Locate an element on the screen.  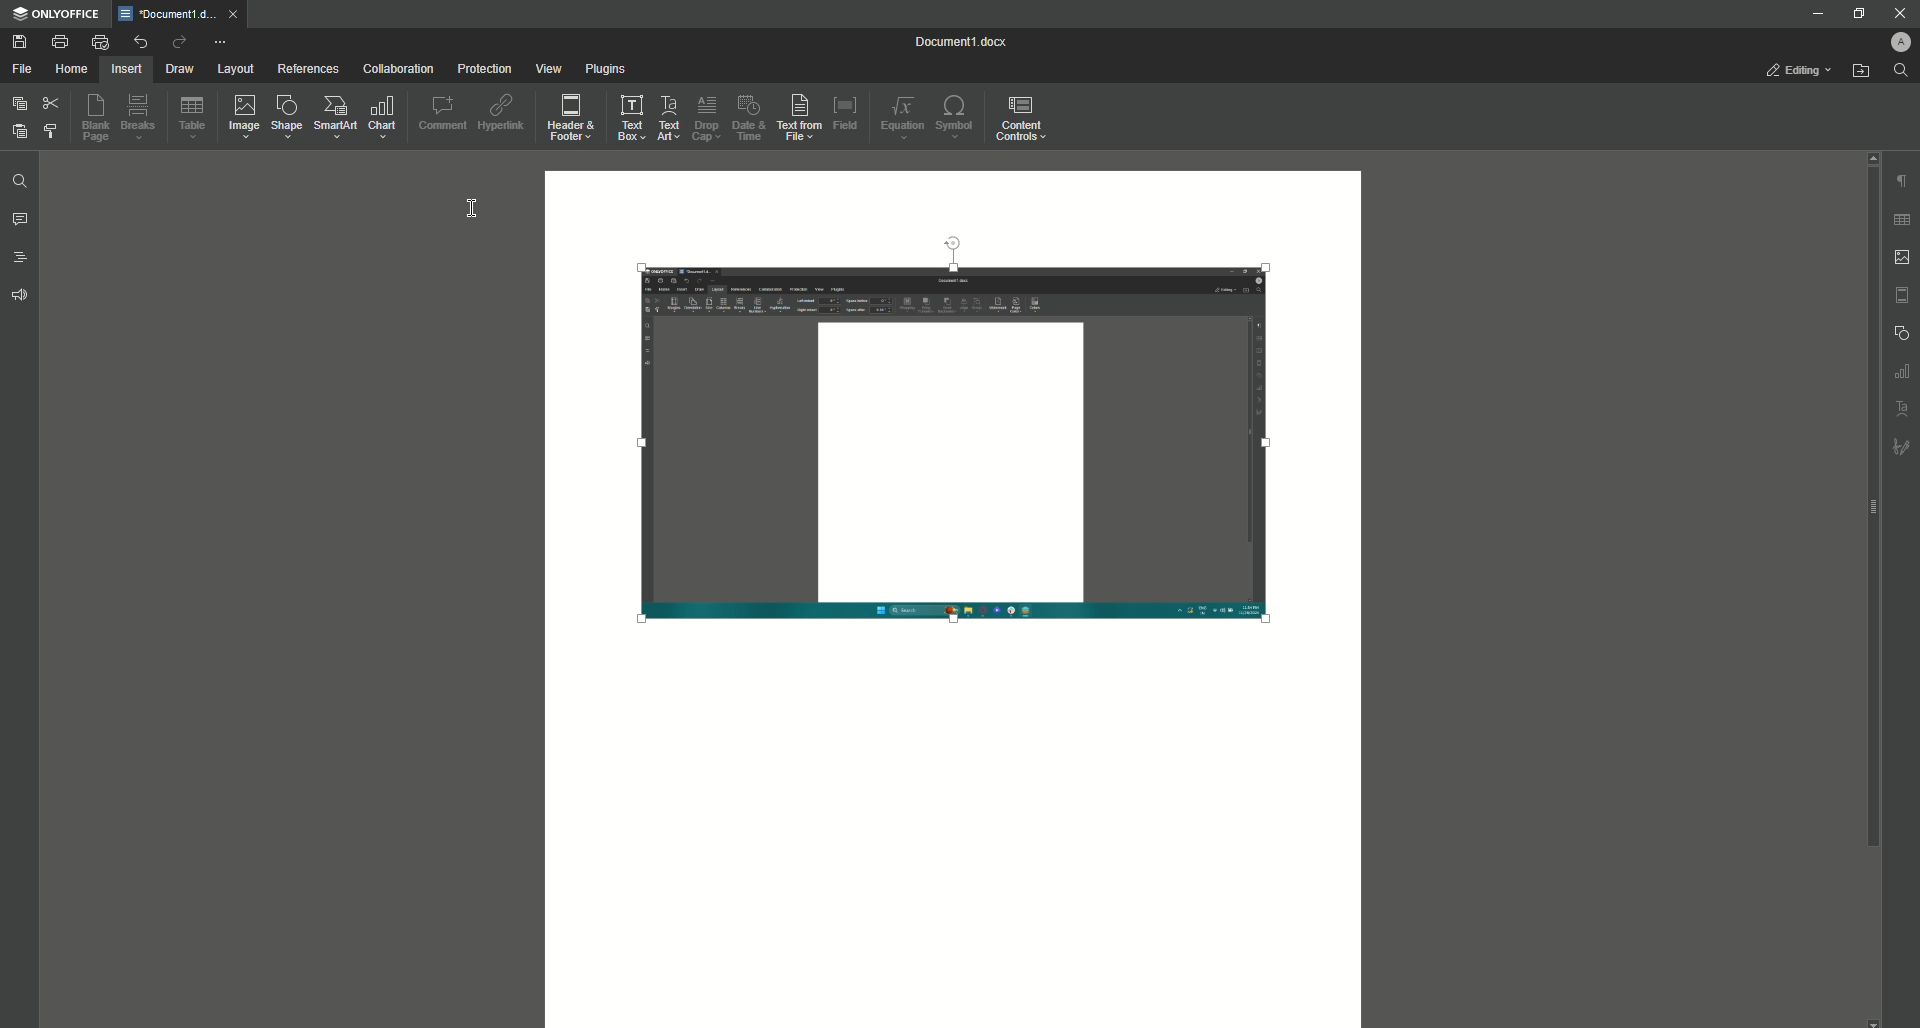
Collaboration is located at coordinates (395, 70).